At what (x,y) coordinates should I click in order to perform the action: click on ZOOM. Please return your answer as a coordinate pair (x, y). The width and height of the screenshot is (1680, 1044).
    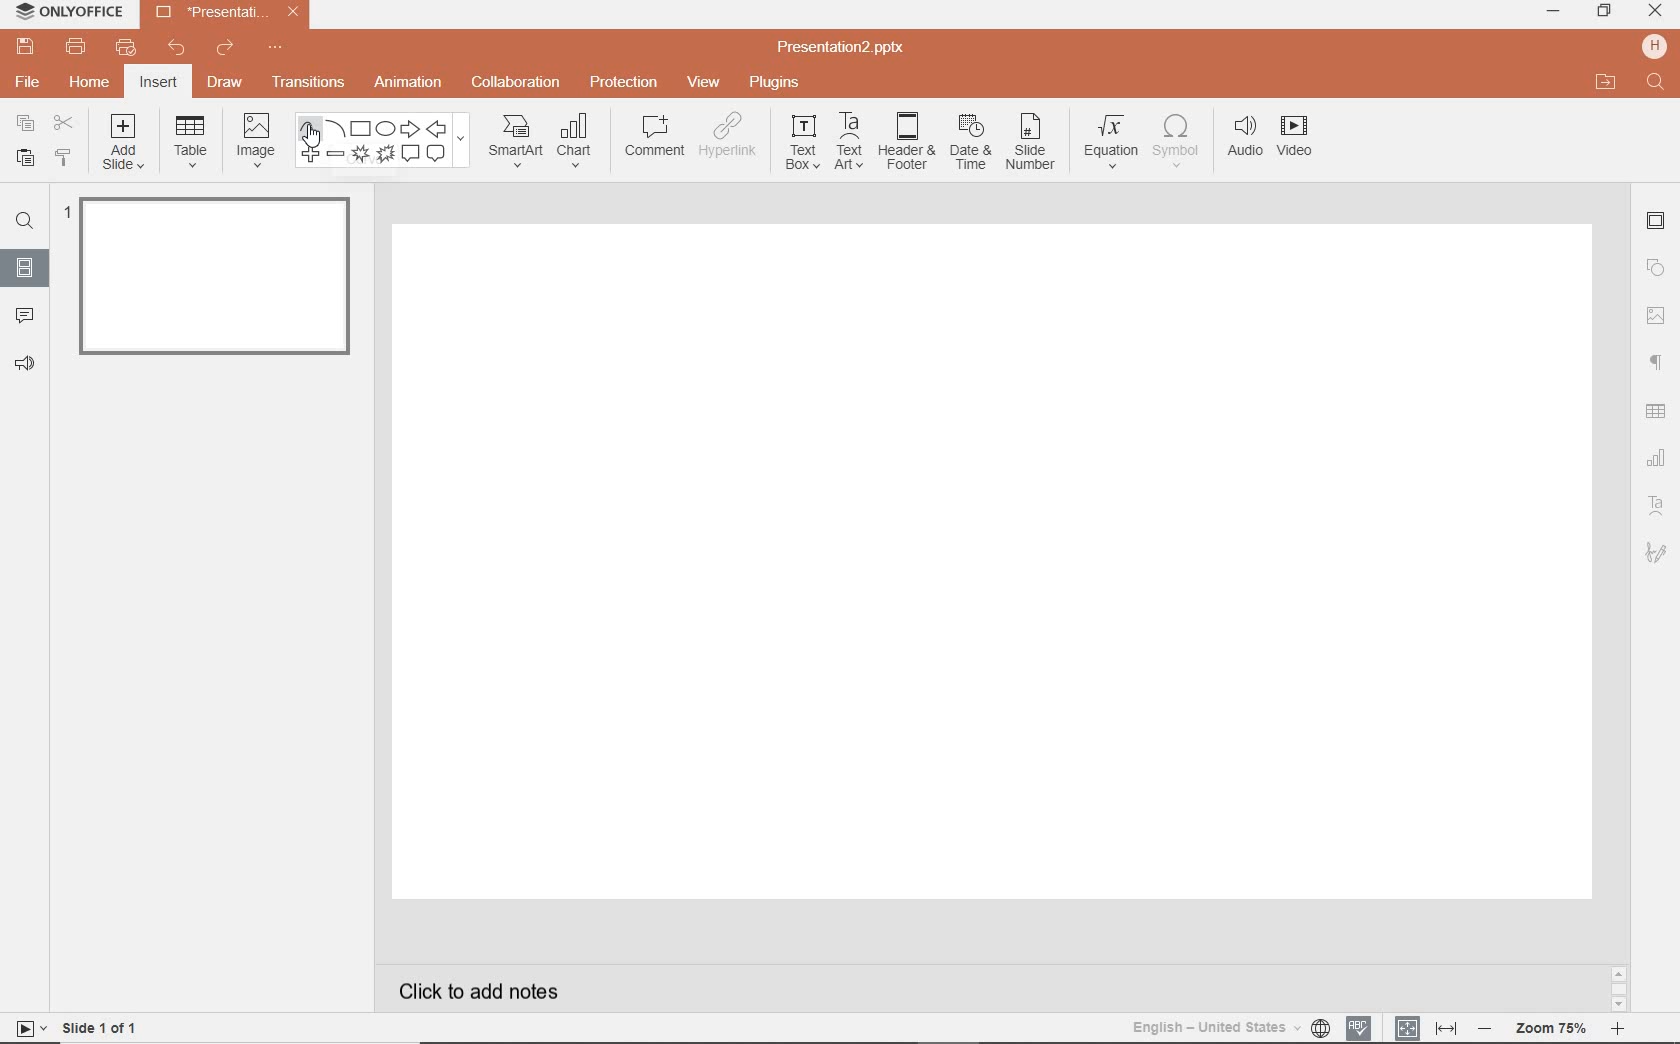
    Looking at the image, I should click on (1561, 1028).